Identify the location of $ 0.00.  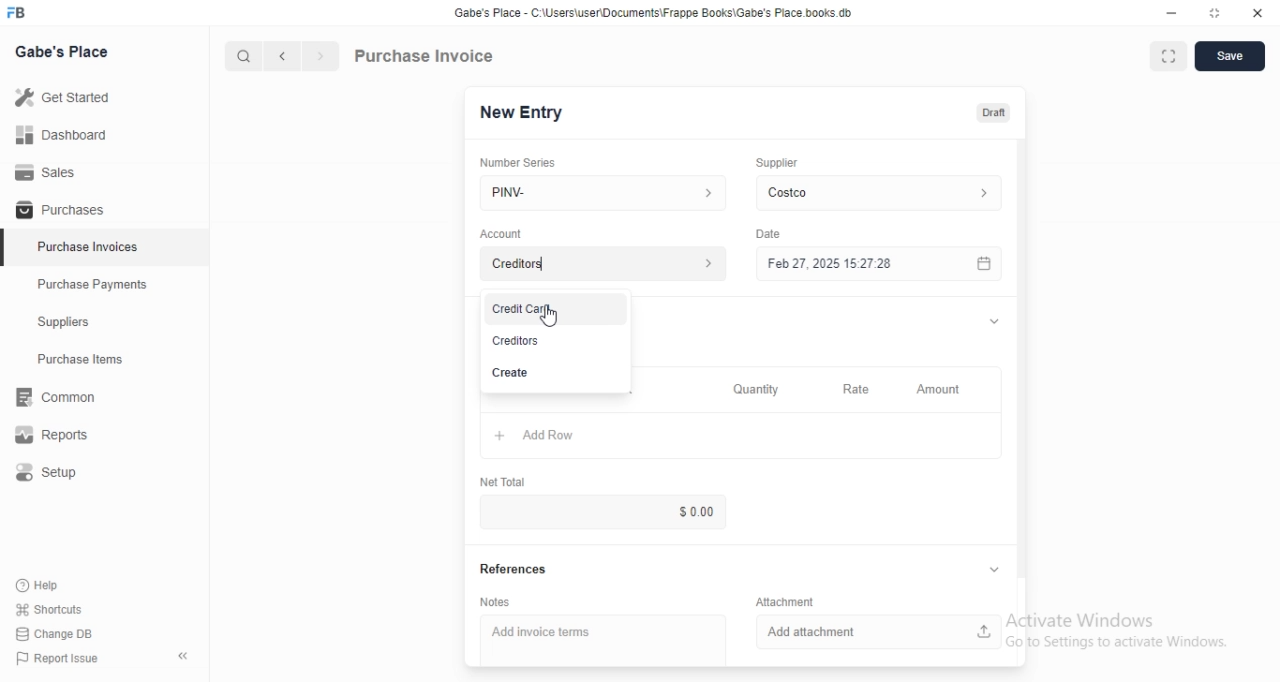
(602, 512).